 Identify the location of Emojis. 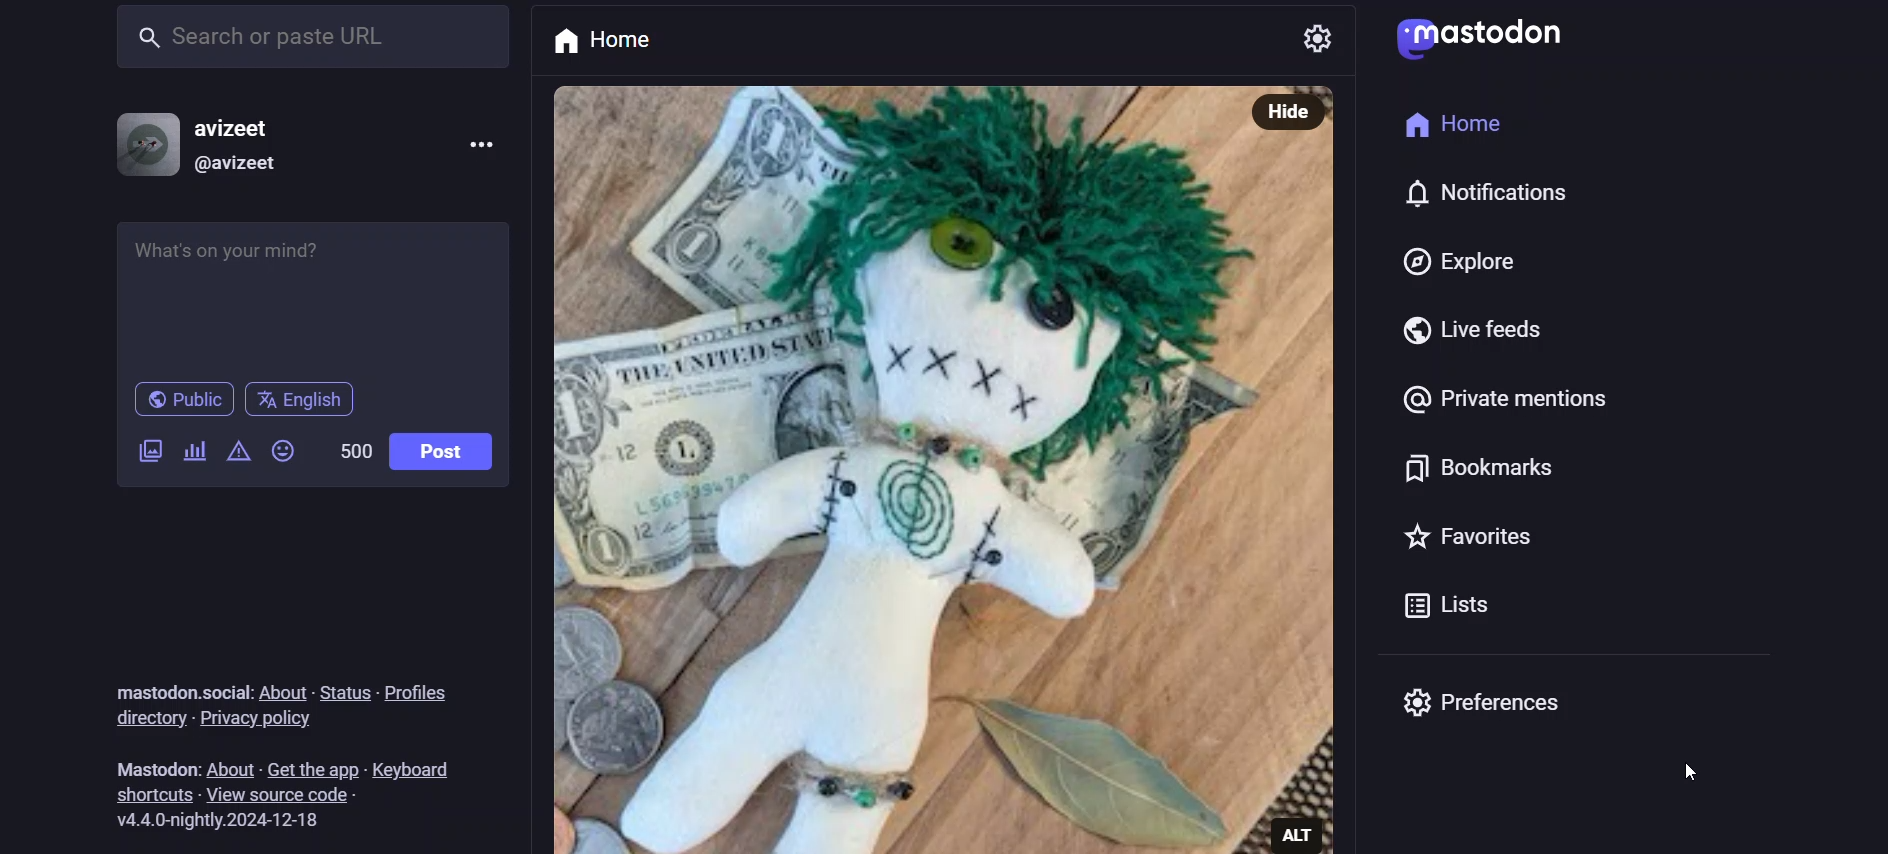
(281, 450).